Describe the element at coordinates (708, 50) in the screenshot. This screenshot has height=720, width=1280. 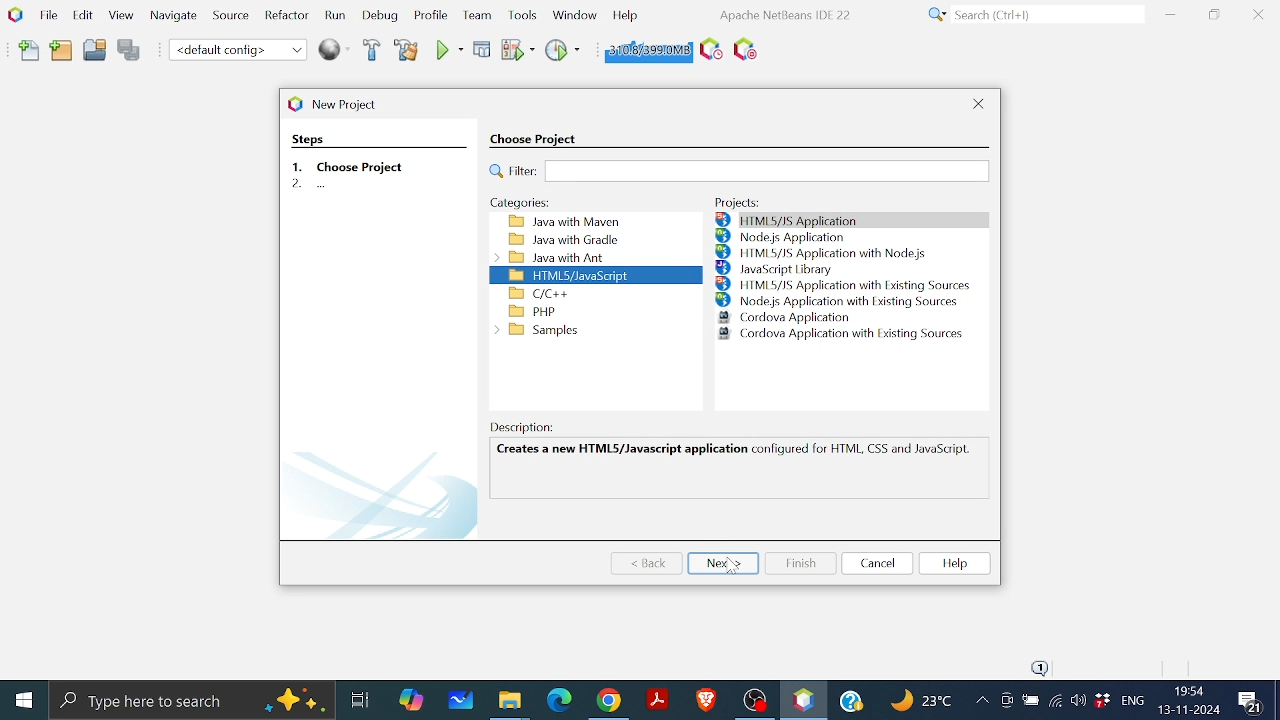
I see `Task Scheduling` at that location.